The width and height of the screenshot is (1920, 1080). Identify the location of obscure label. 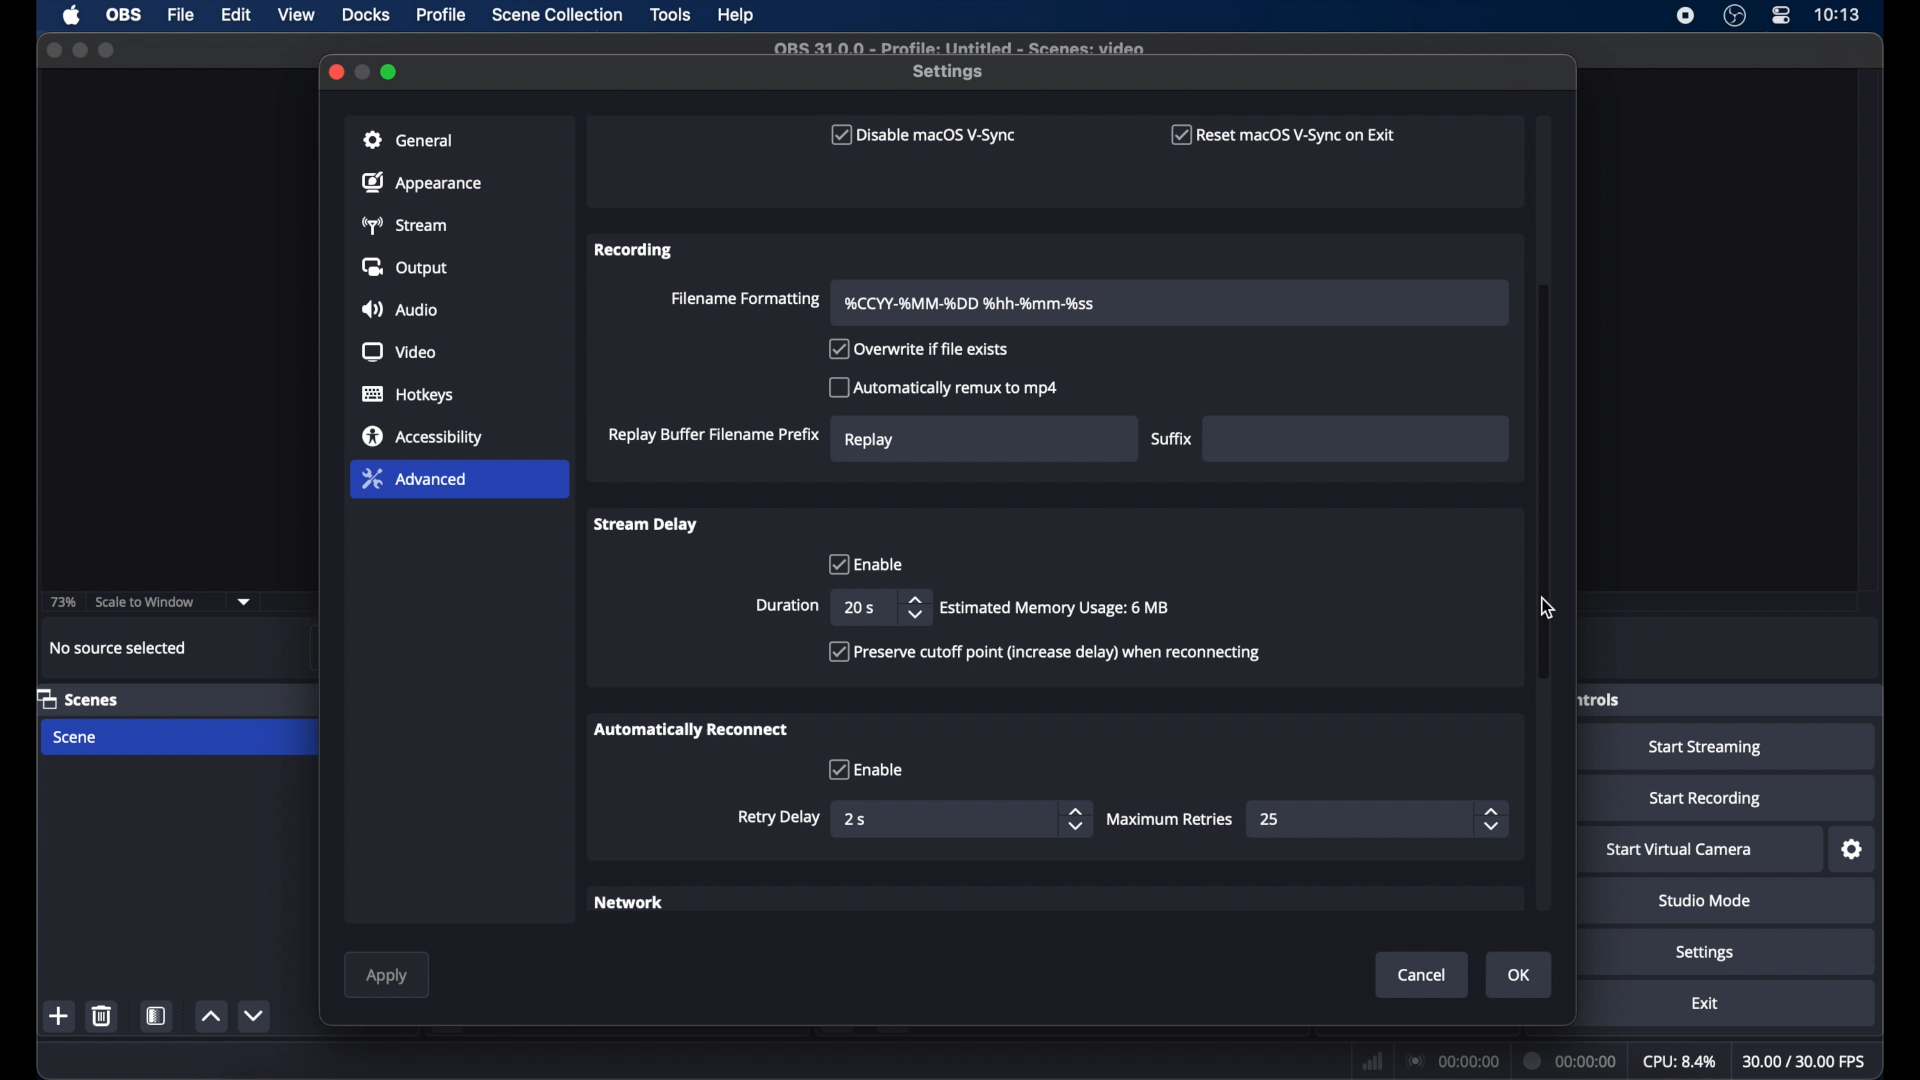
(1596, 698).